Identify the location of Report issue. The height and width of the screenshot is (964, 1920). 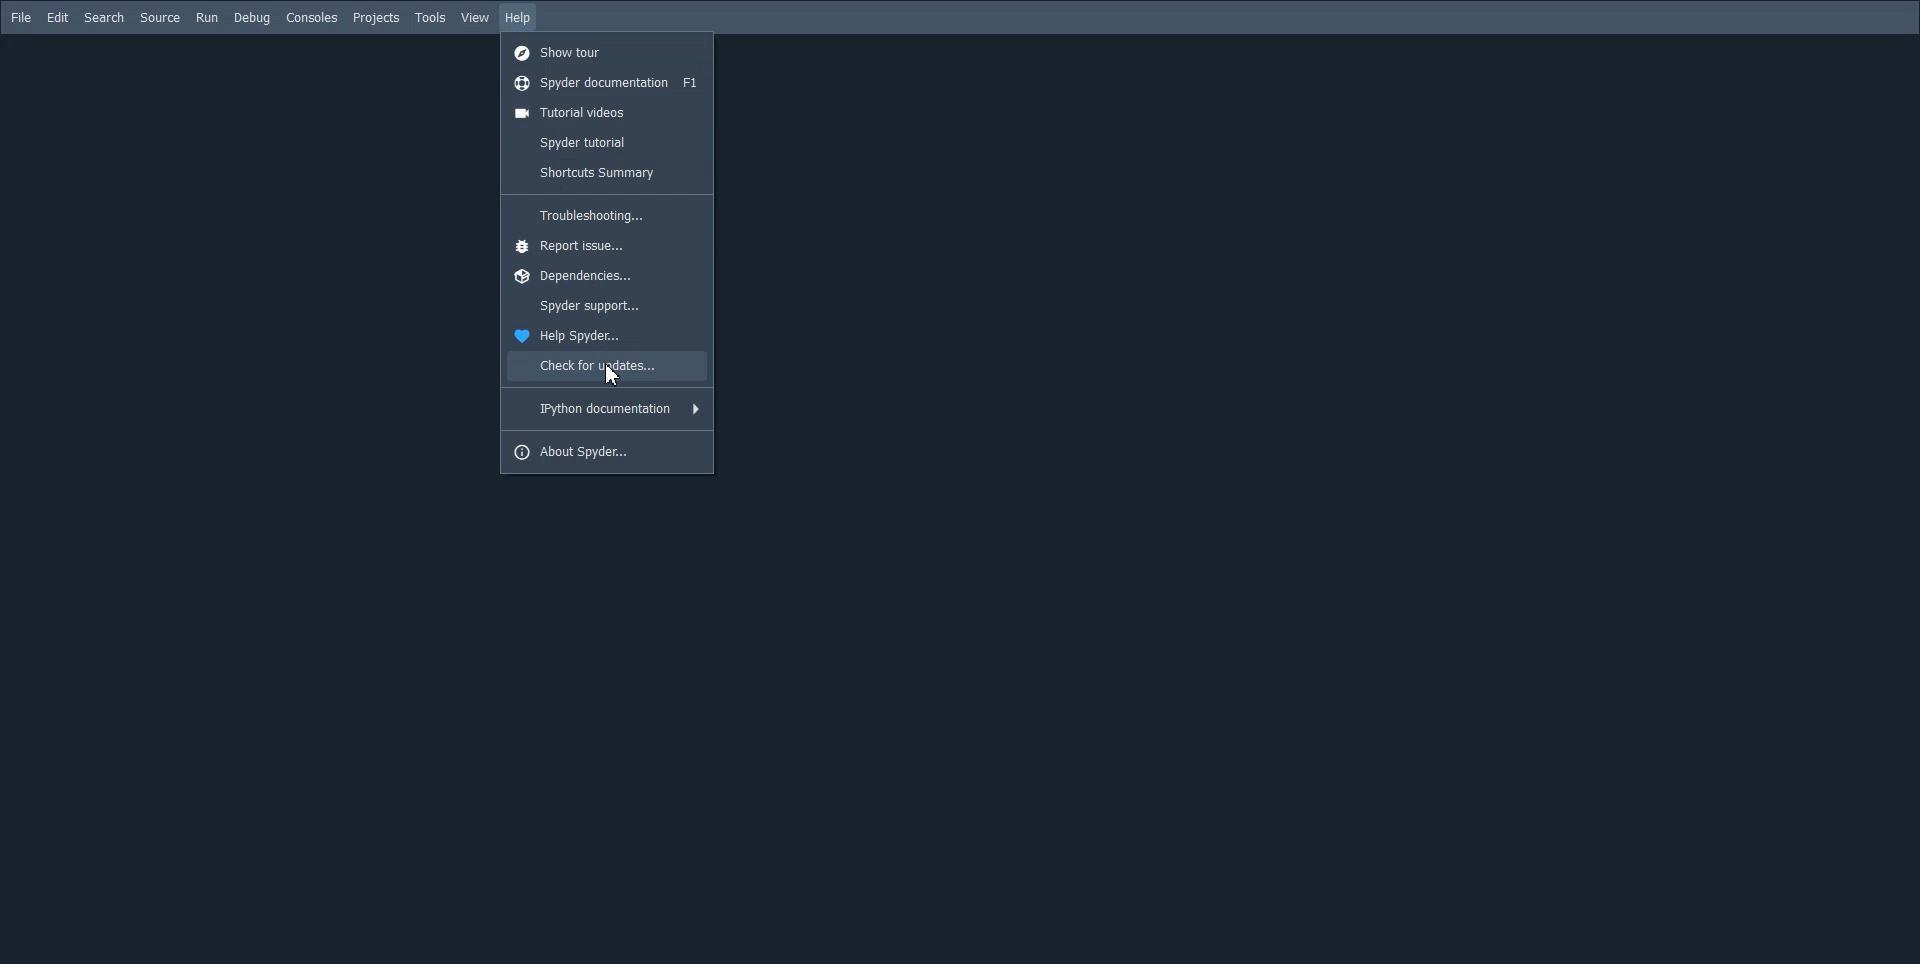
(607, 245).